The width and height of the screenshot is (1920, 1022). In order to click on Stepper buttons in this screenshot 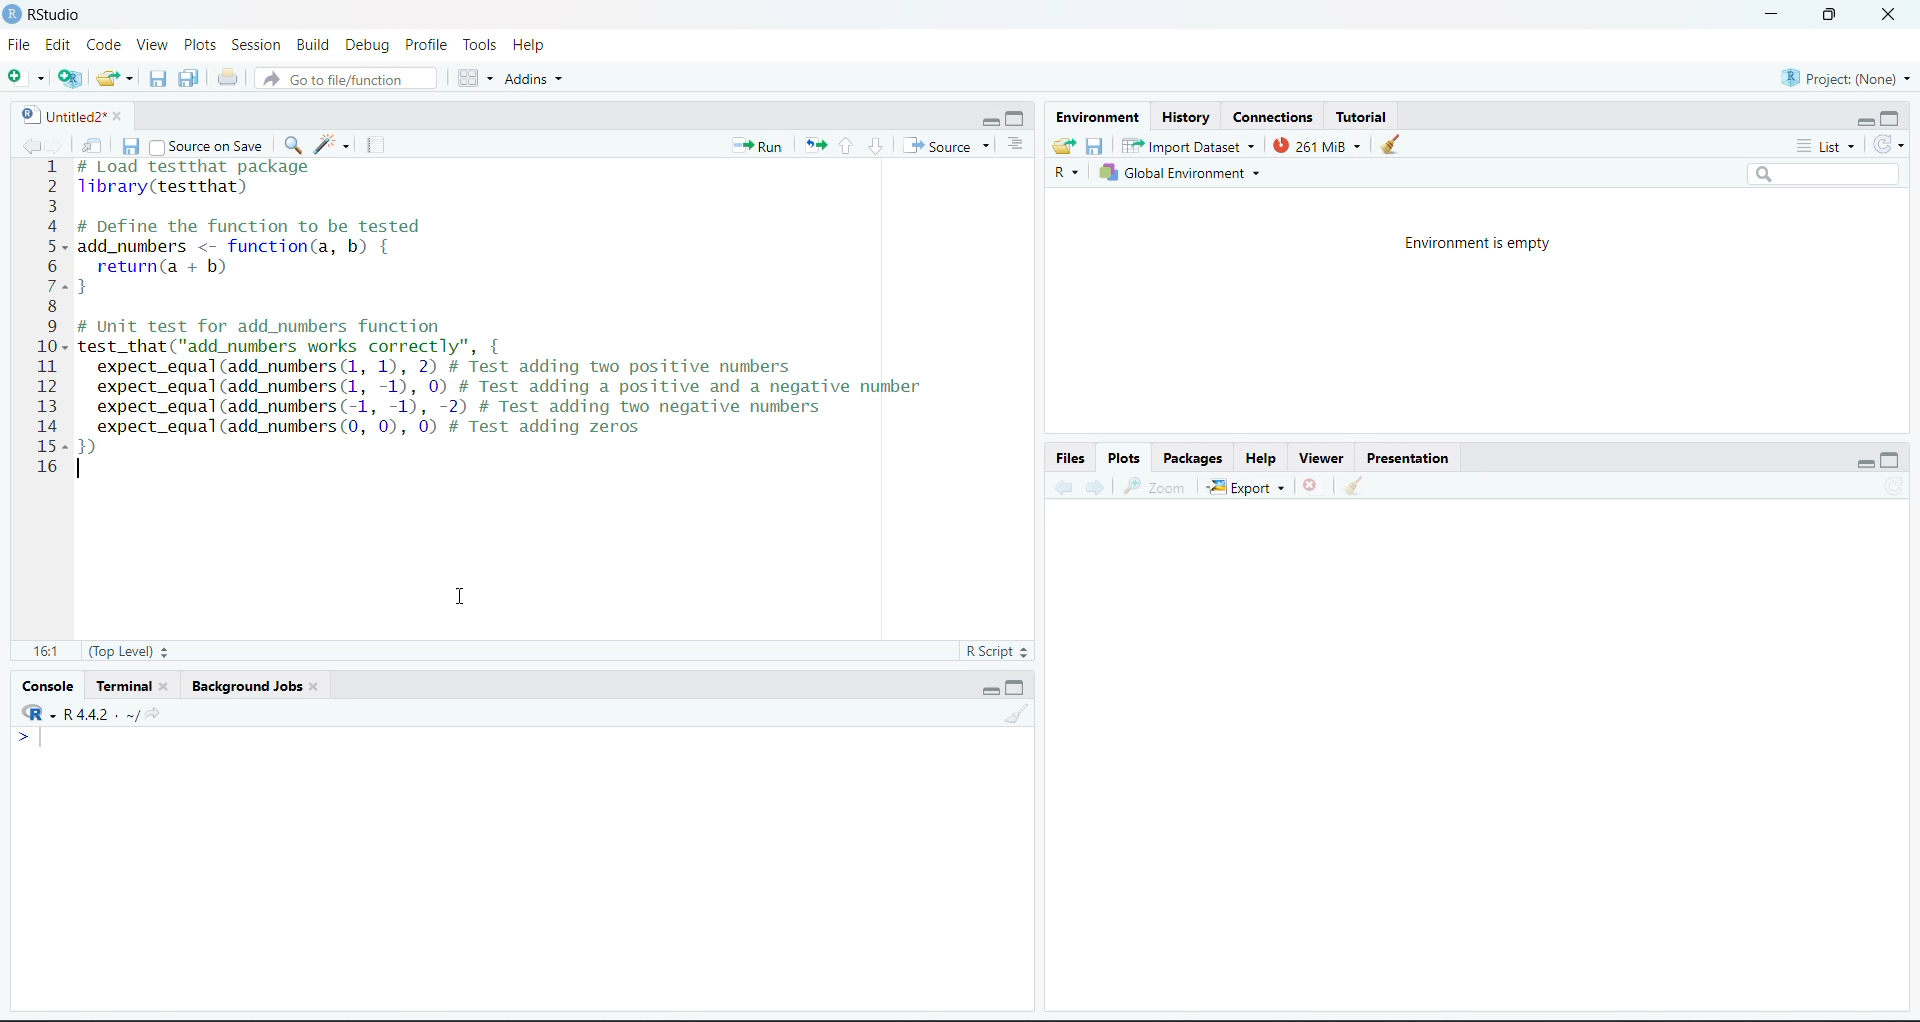, I will do `click(169, 651)`.